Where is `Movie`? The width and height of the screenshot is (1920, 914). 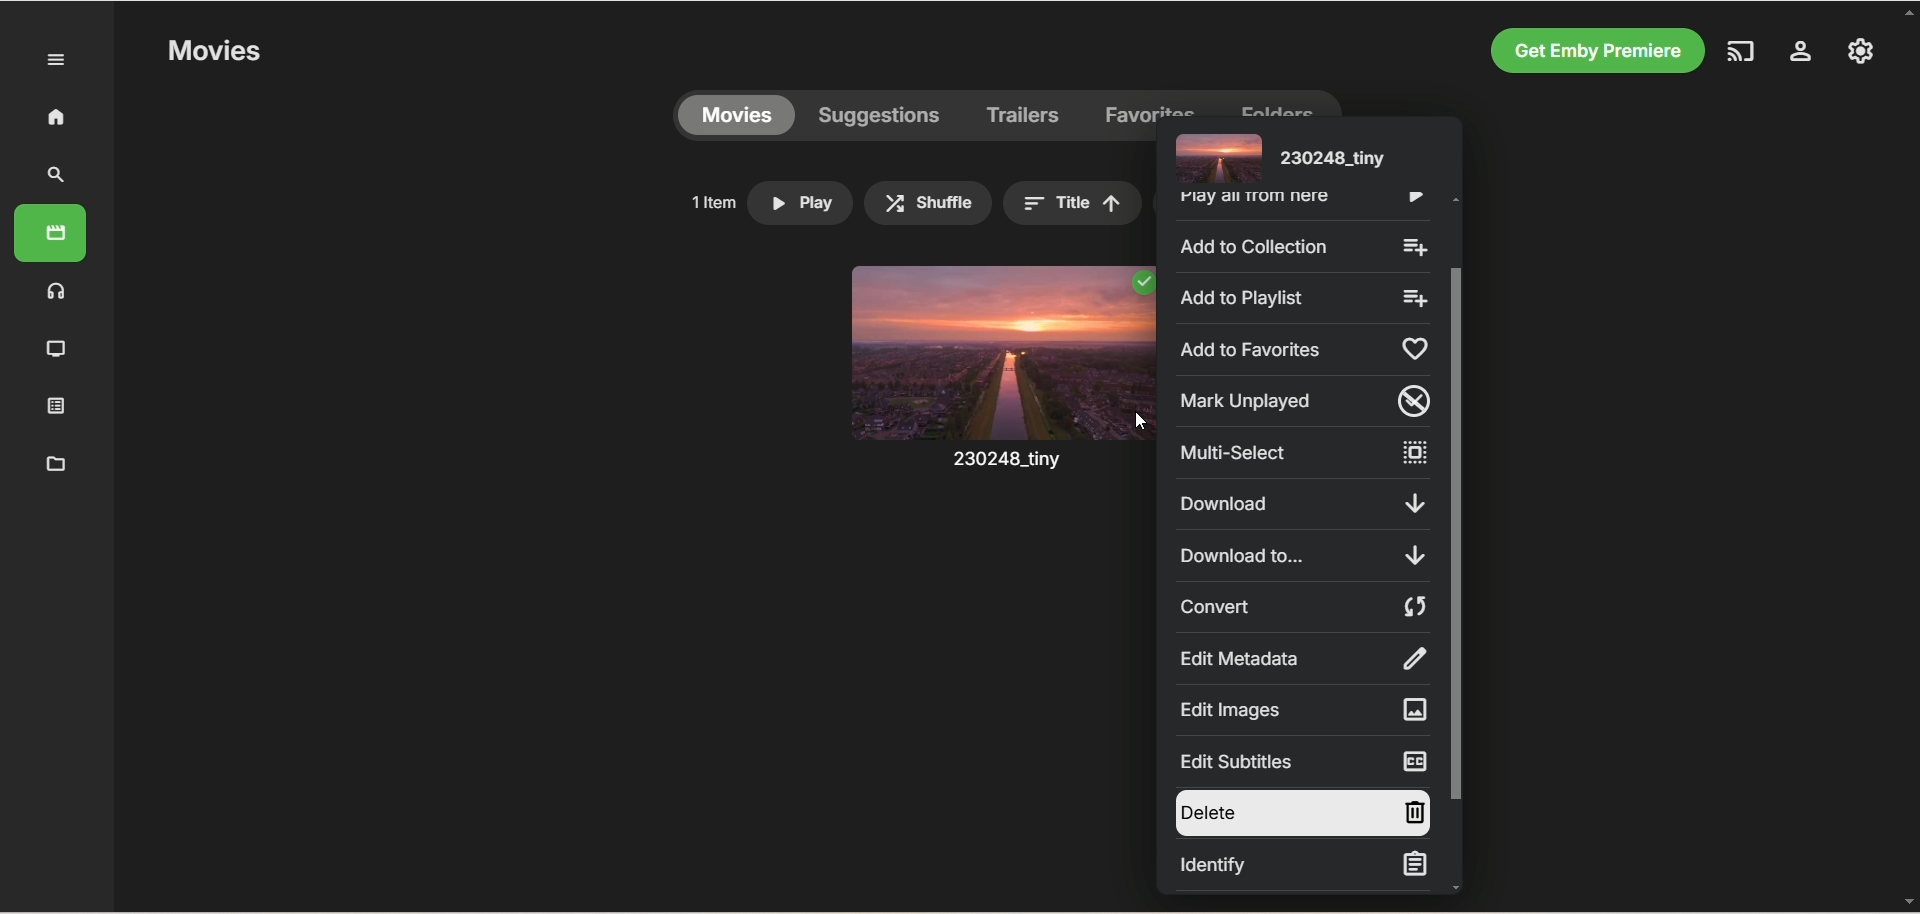
Movie is located at coordinates (999, 388).